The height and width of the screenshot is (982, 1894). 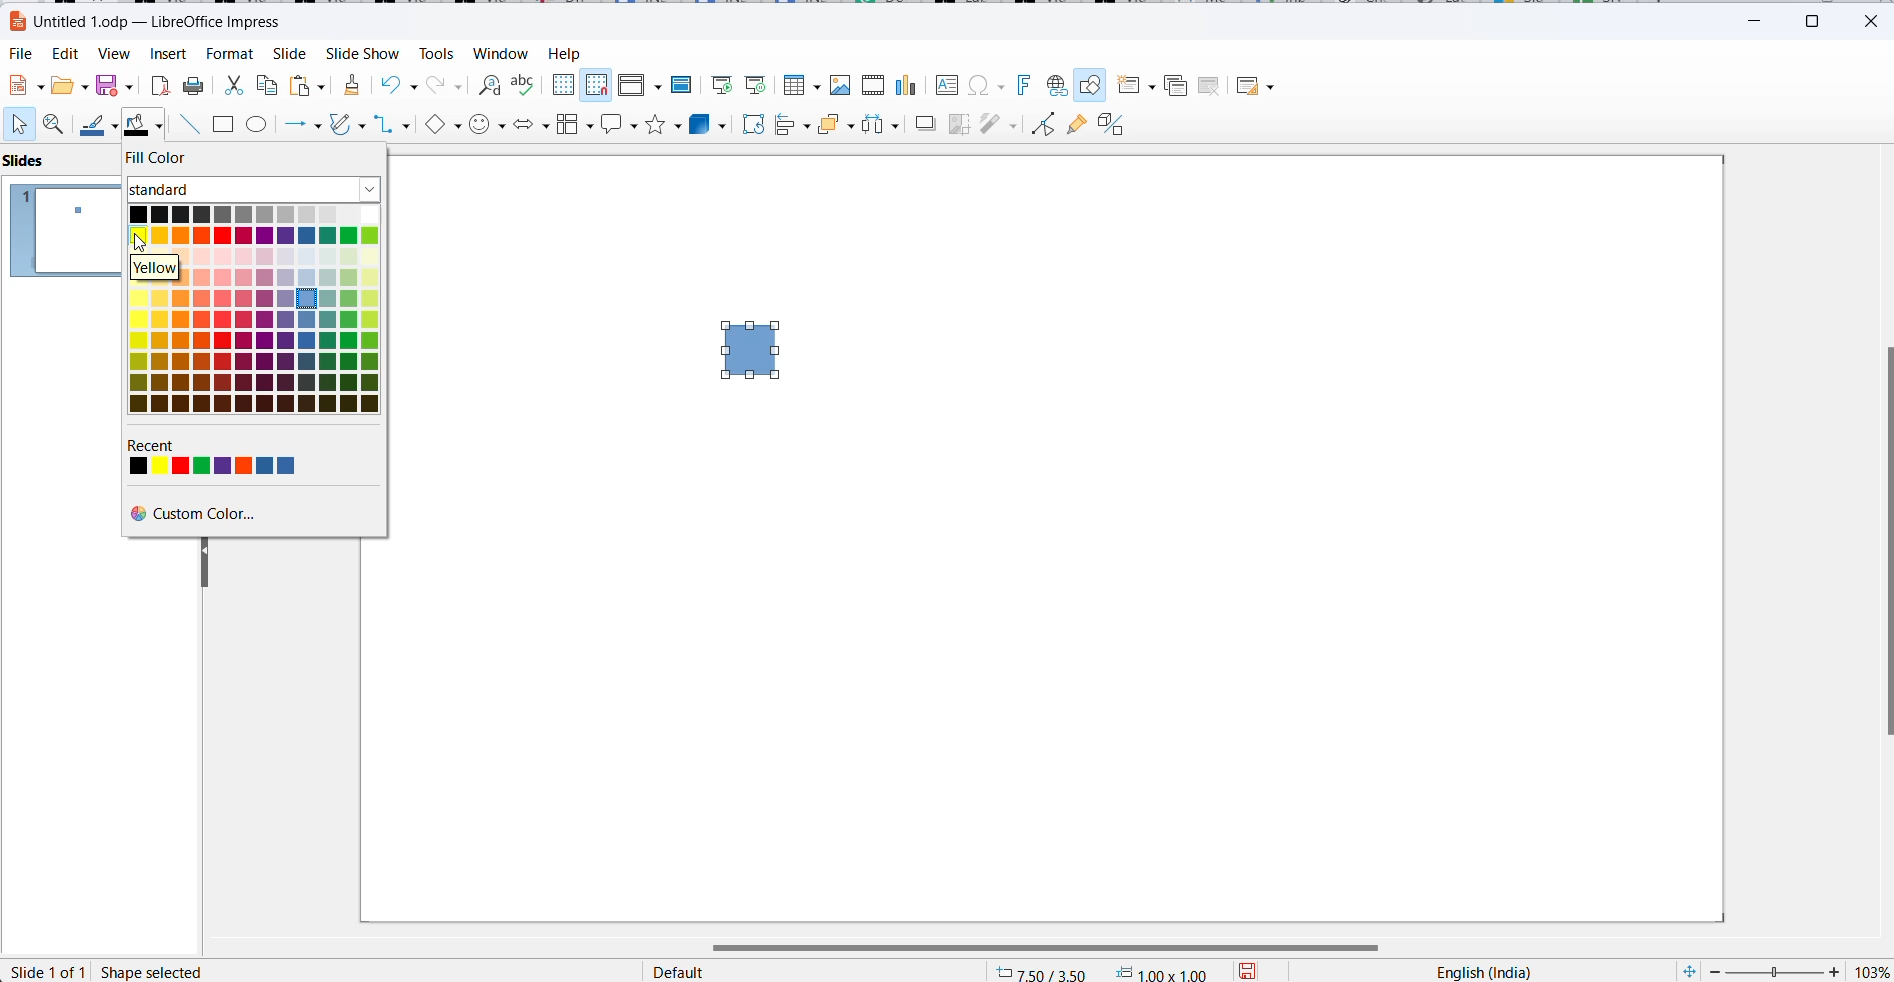 What do you see at coordinates (910, 86) in the screenshot?
I see `Insert charts` at bounding box center [910, 86].